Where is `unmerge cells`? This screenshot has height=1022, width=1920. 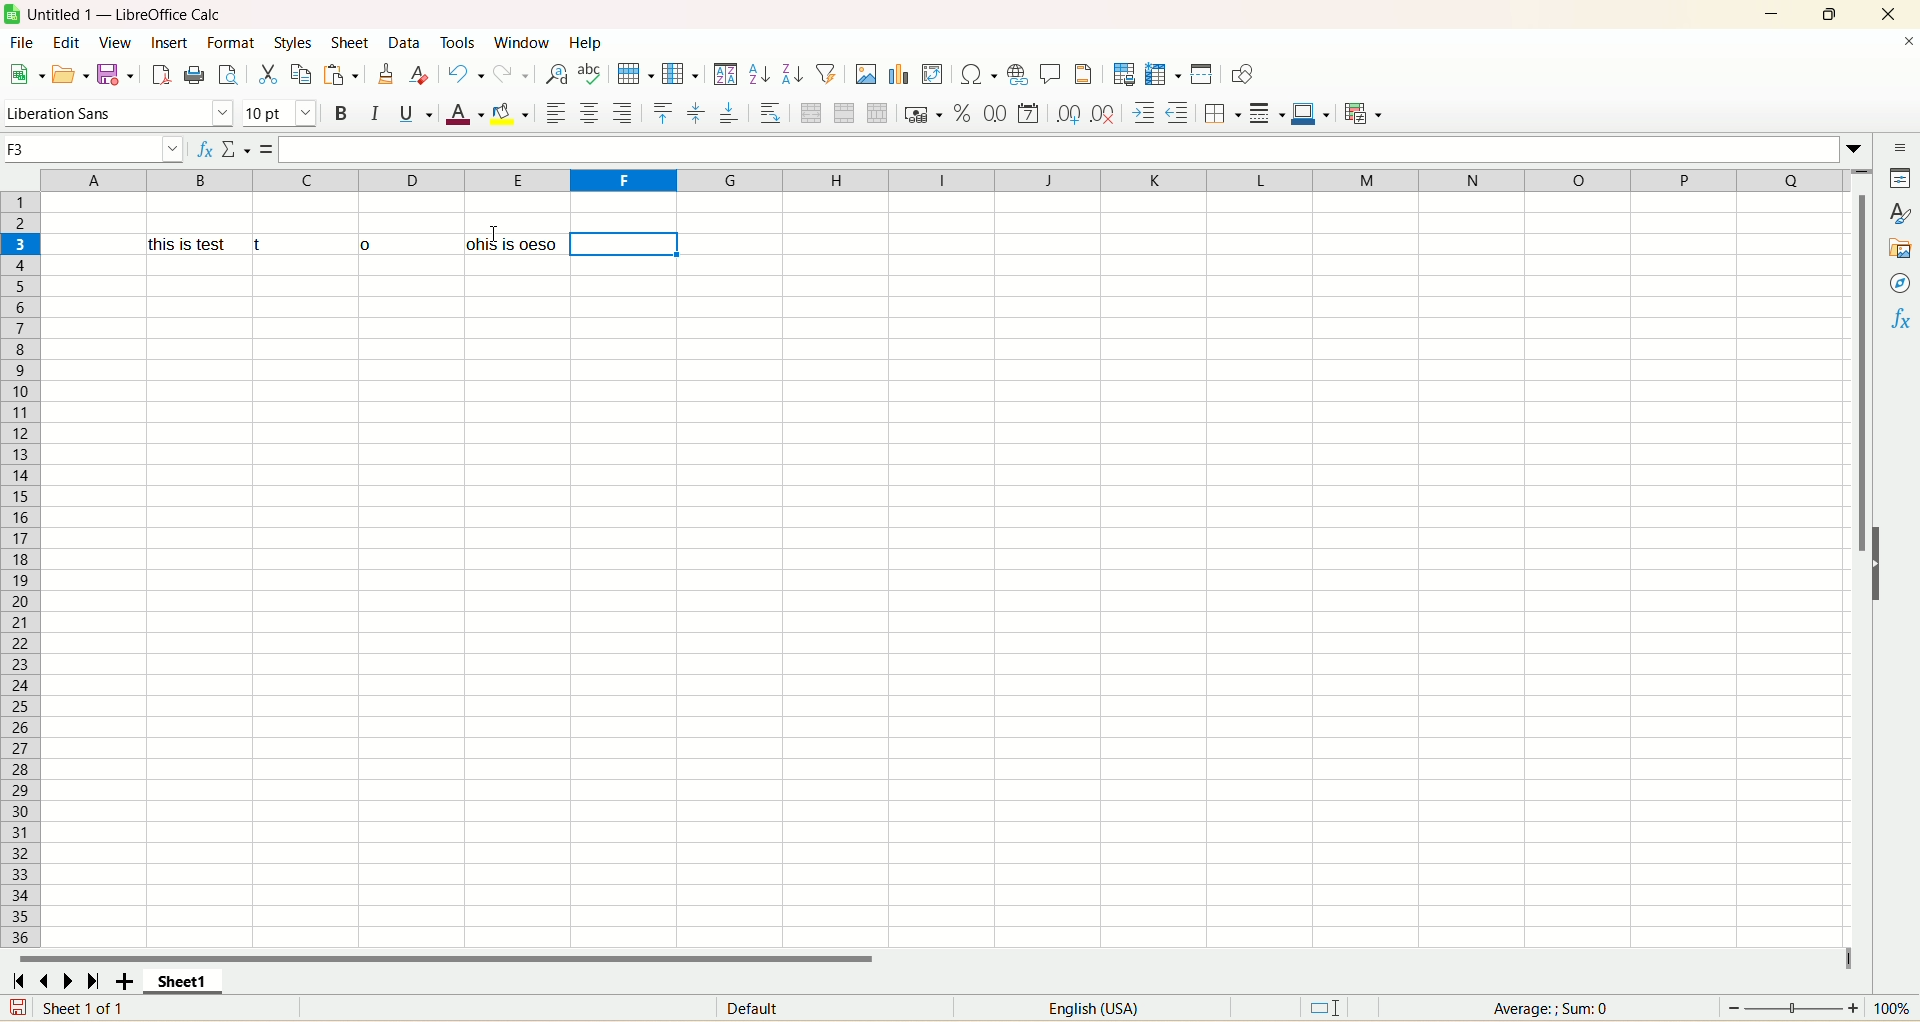 unmerge cells is located at coordinates (878, 113).